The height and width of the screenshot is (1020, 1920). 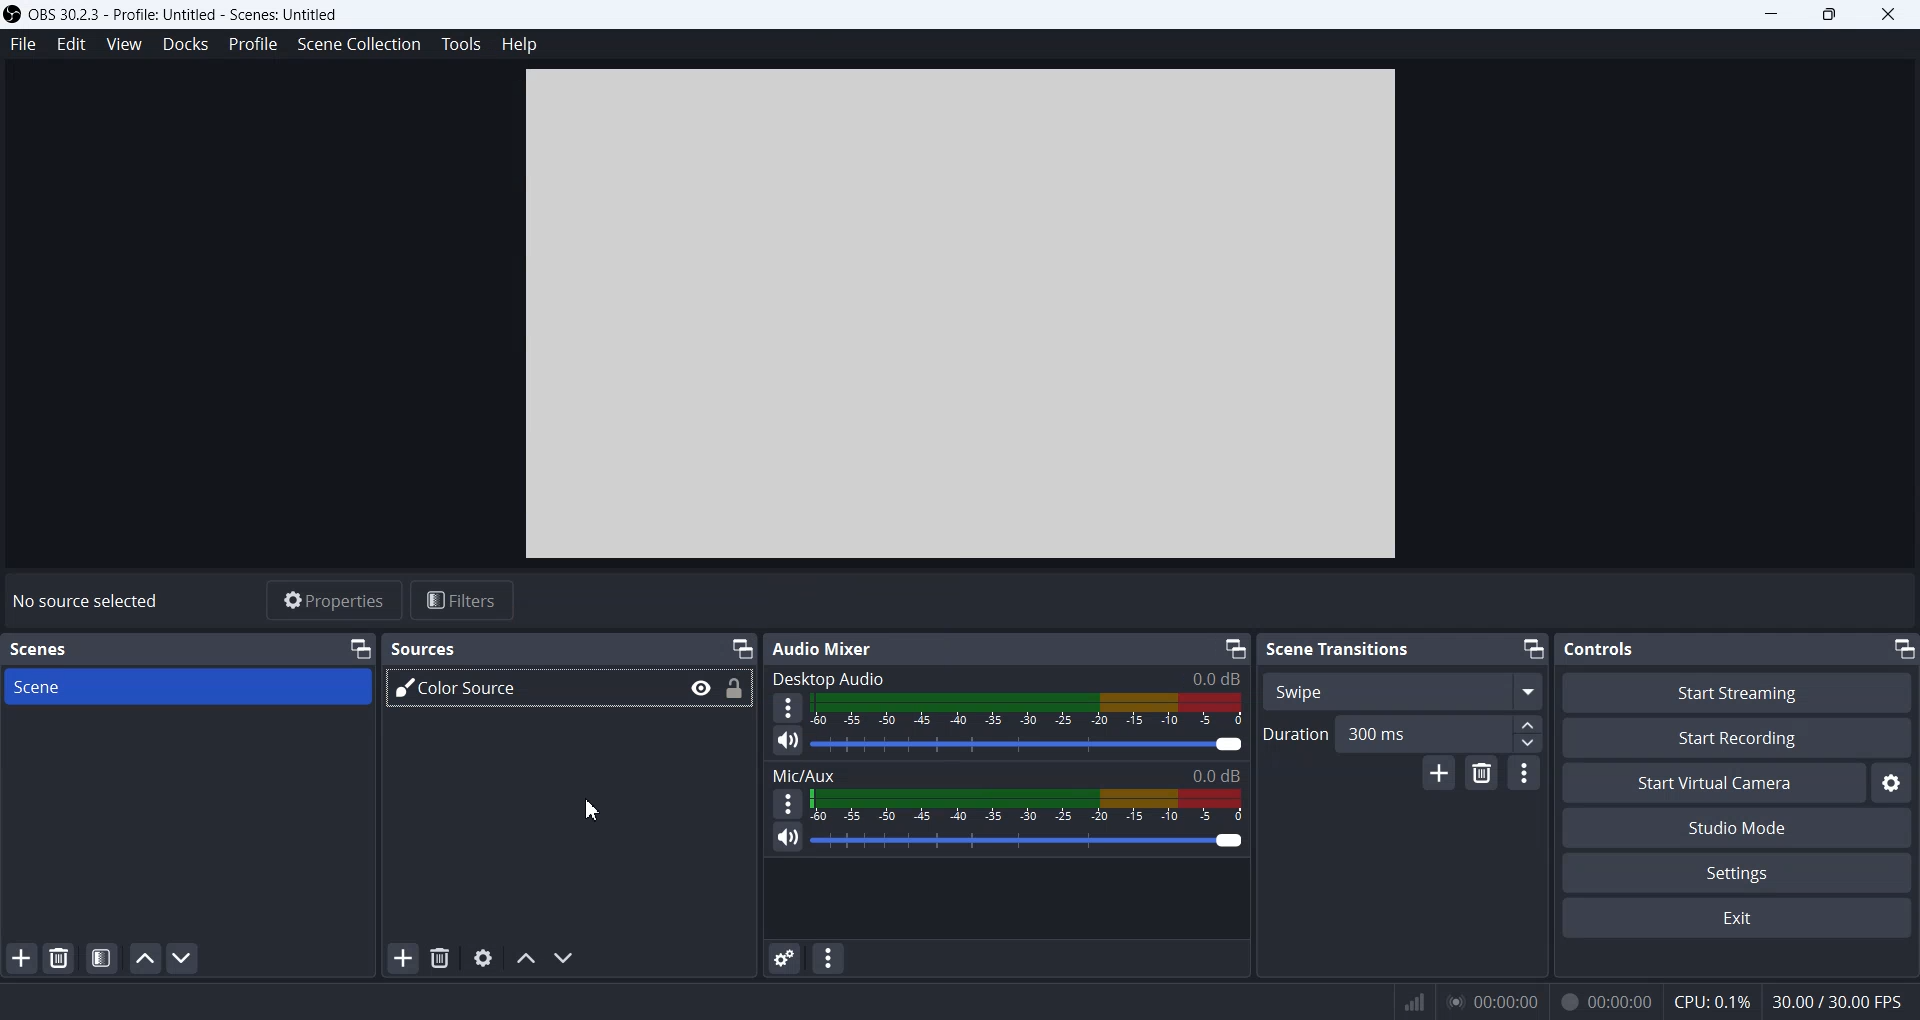 What do you see at coordinates (190, 687) in the screenshot?
I see `Scene` at bounding box center [190, 687].